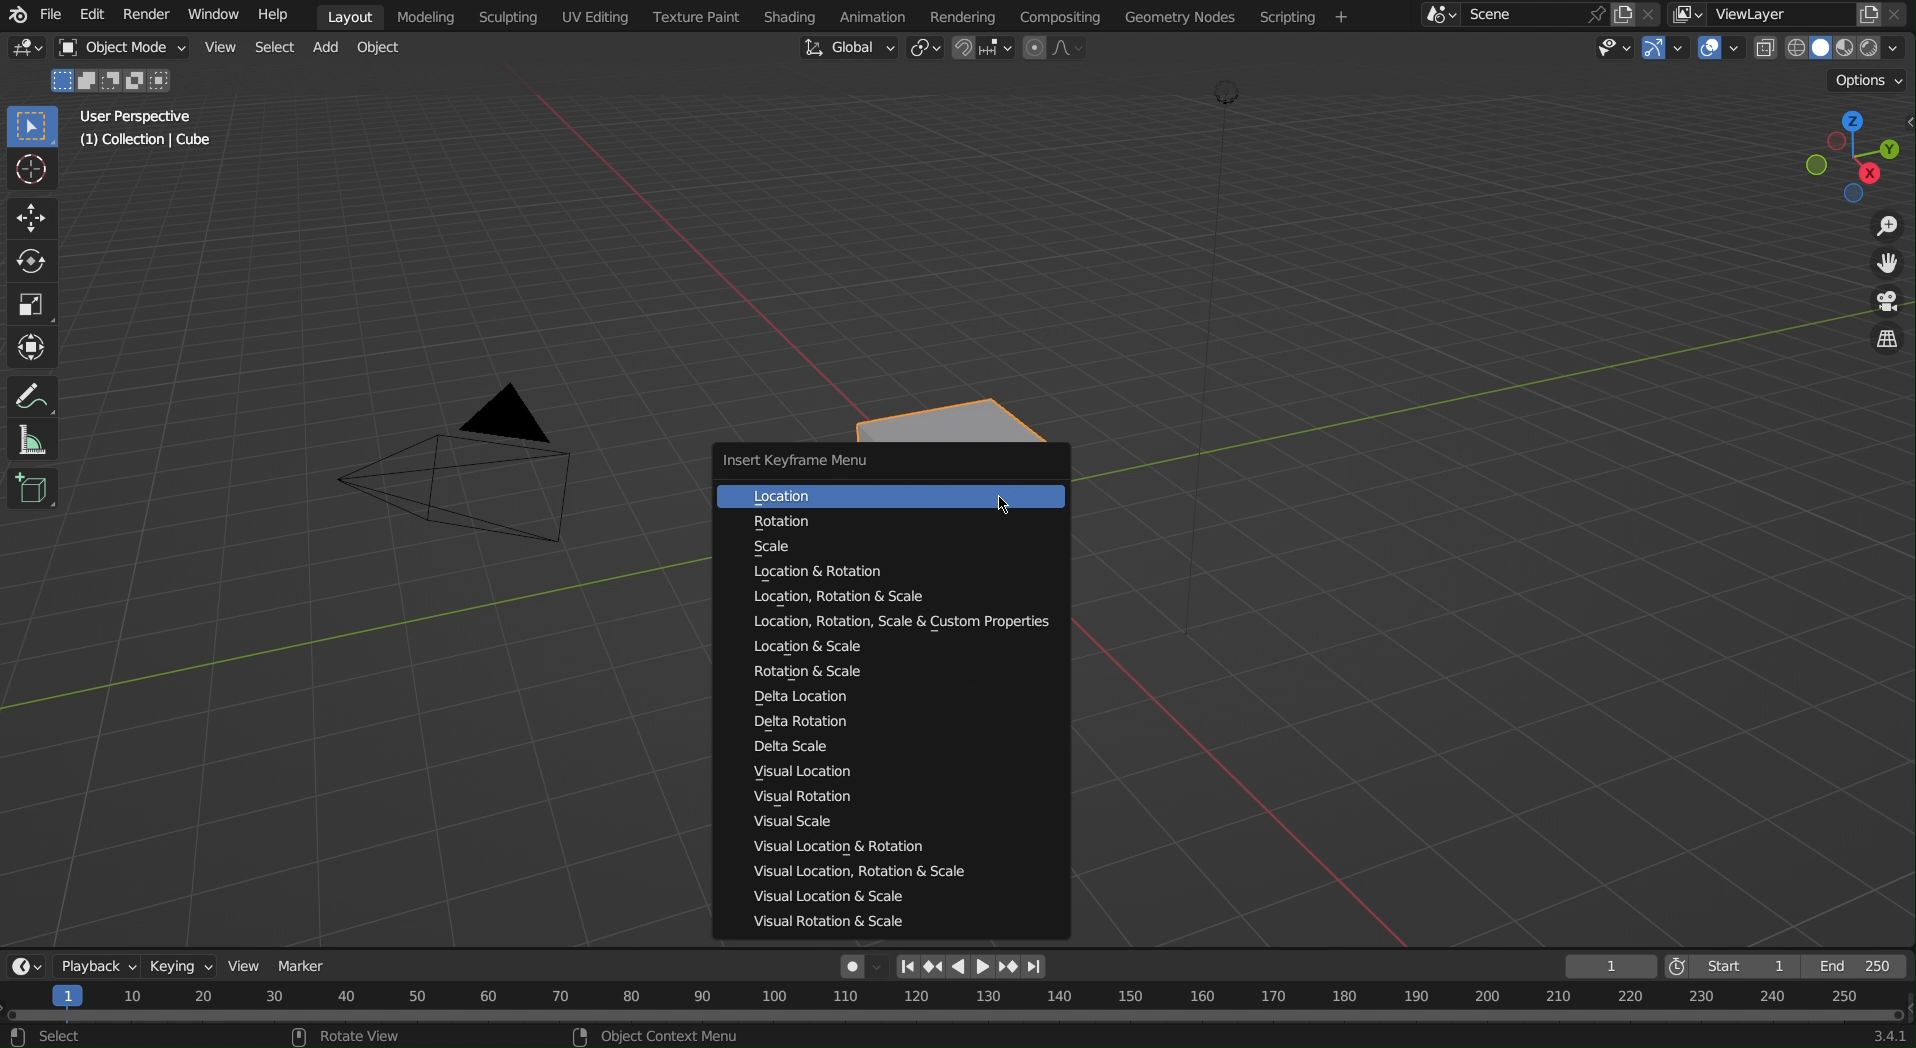  I want to click on Object Mode, so click(121, 48).